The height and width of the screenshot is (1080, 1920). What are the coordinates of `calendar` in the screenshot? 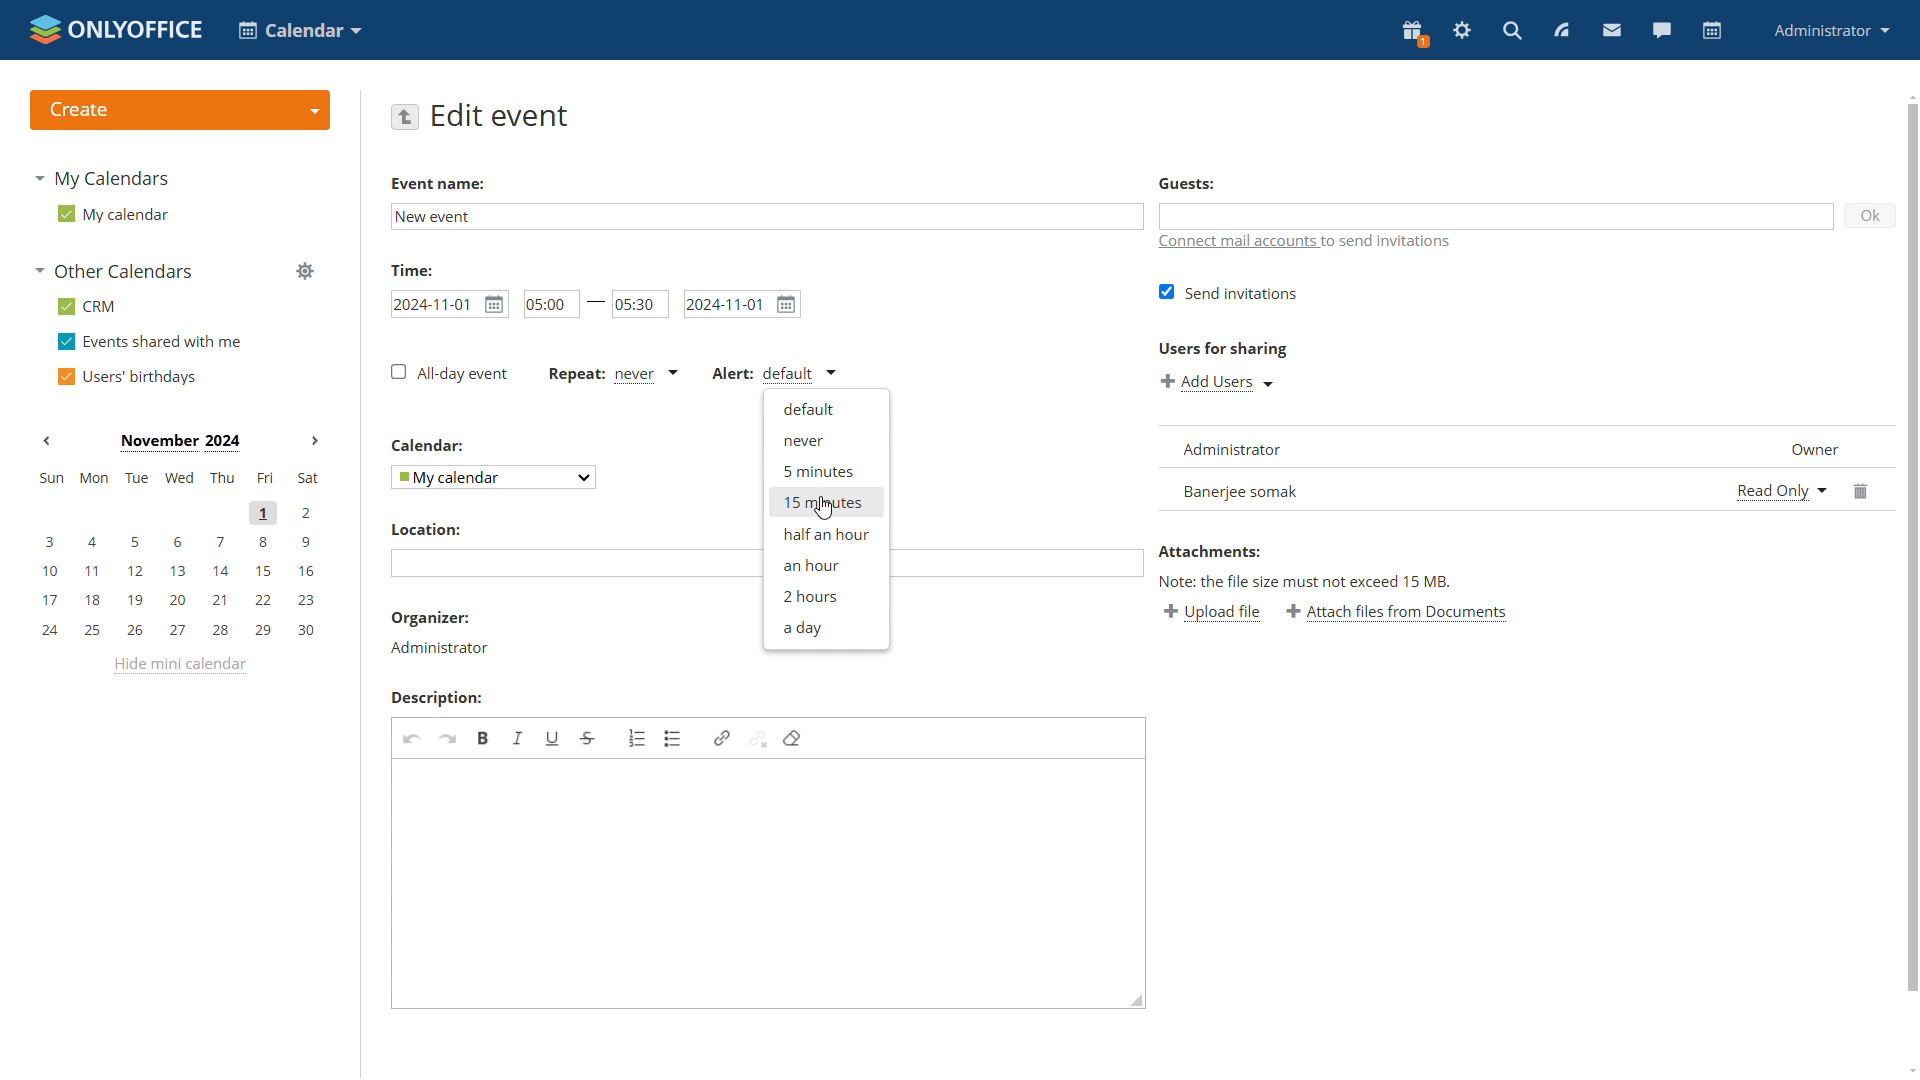 It's located at (1712, 31).